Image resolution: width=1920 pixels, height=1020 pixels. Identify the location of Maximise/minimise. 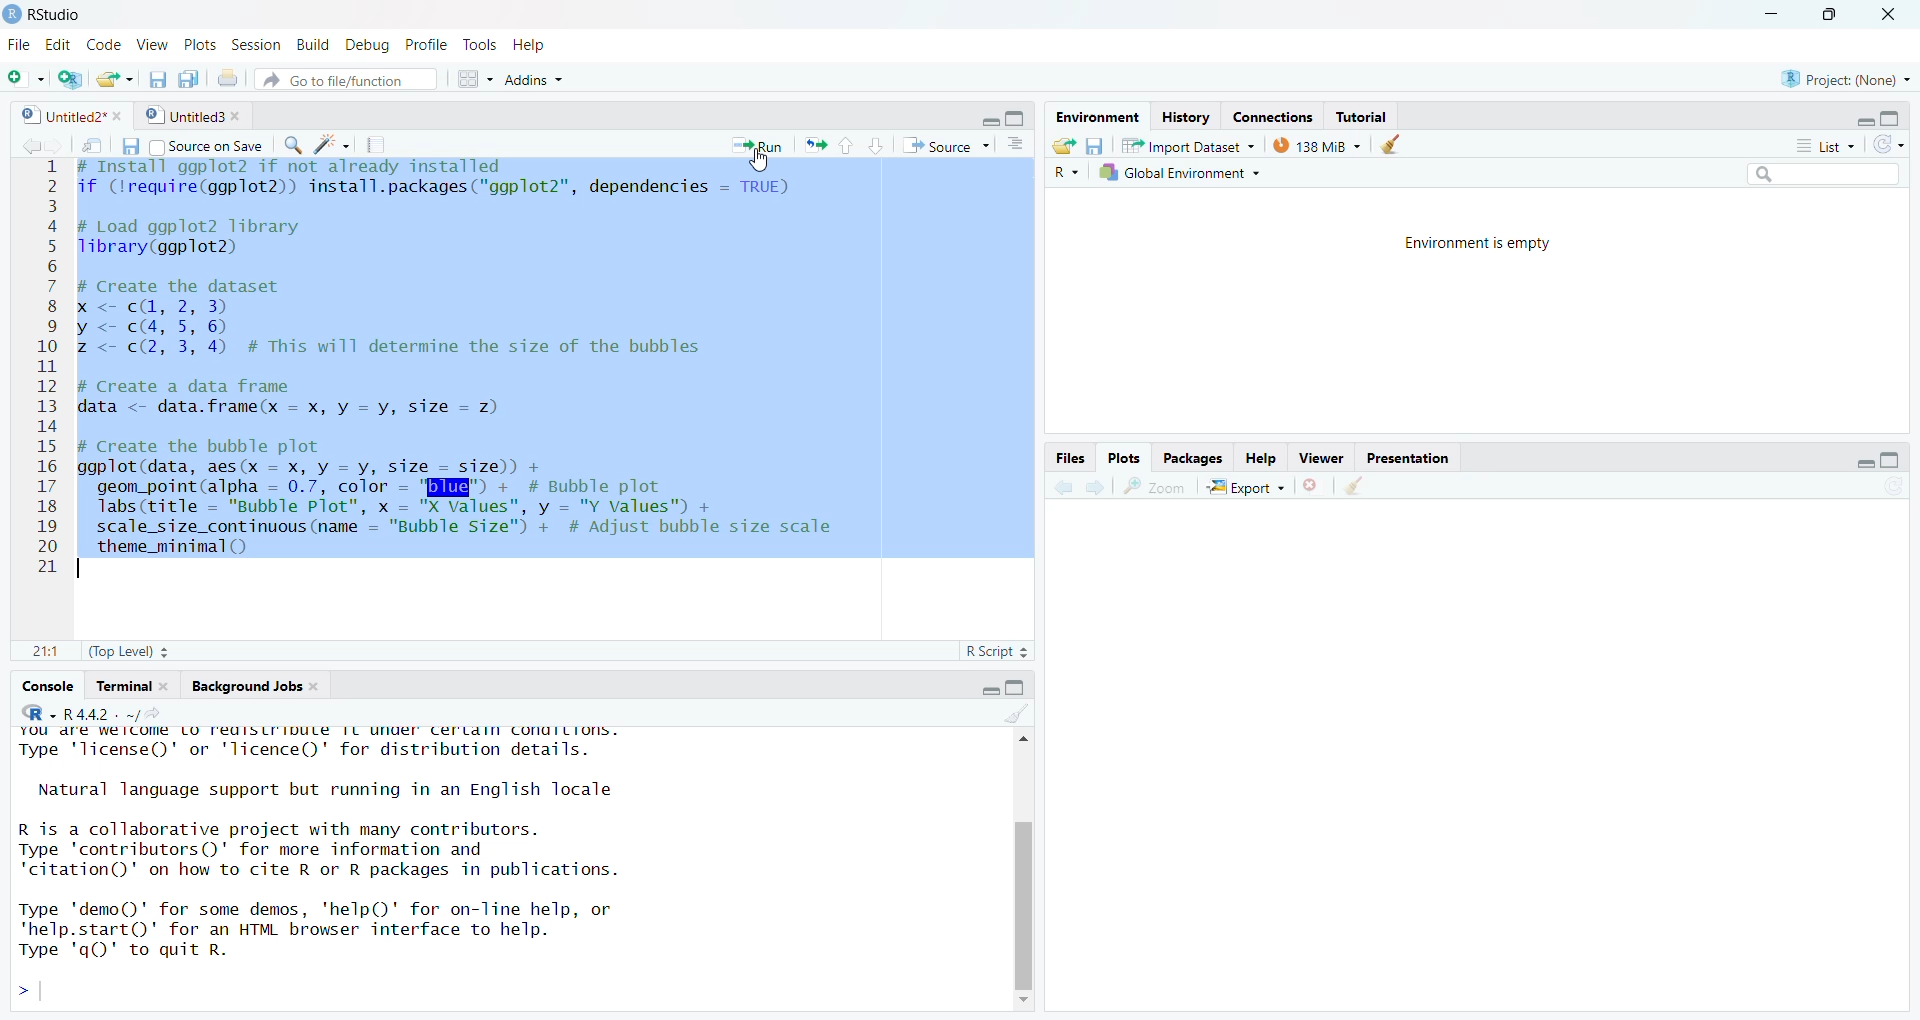
(989, 686).